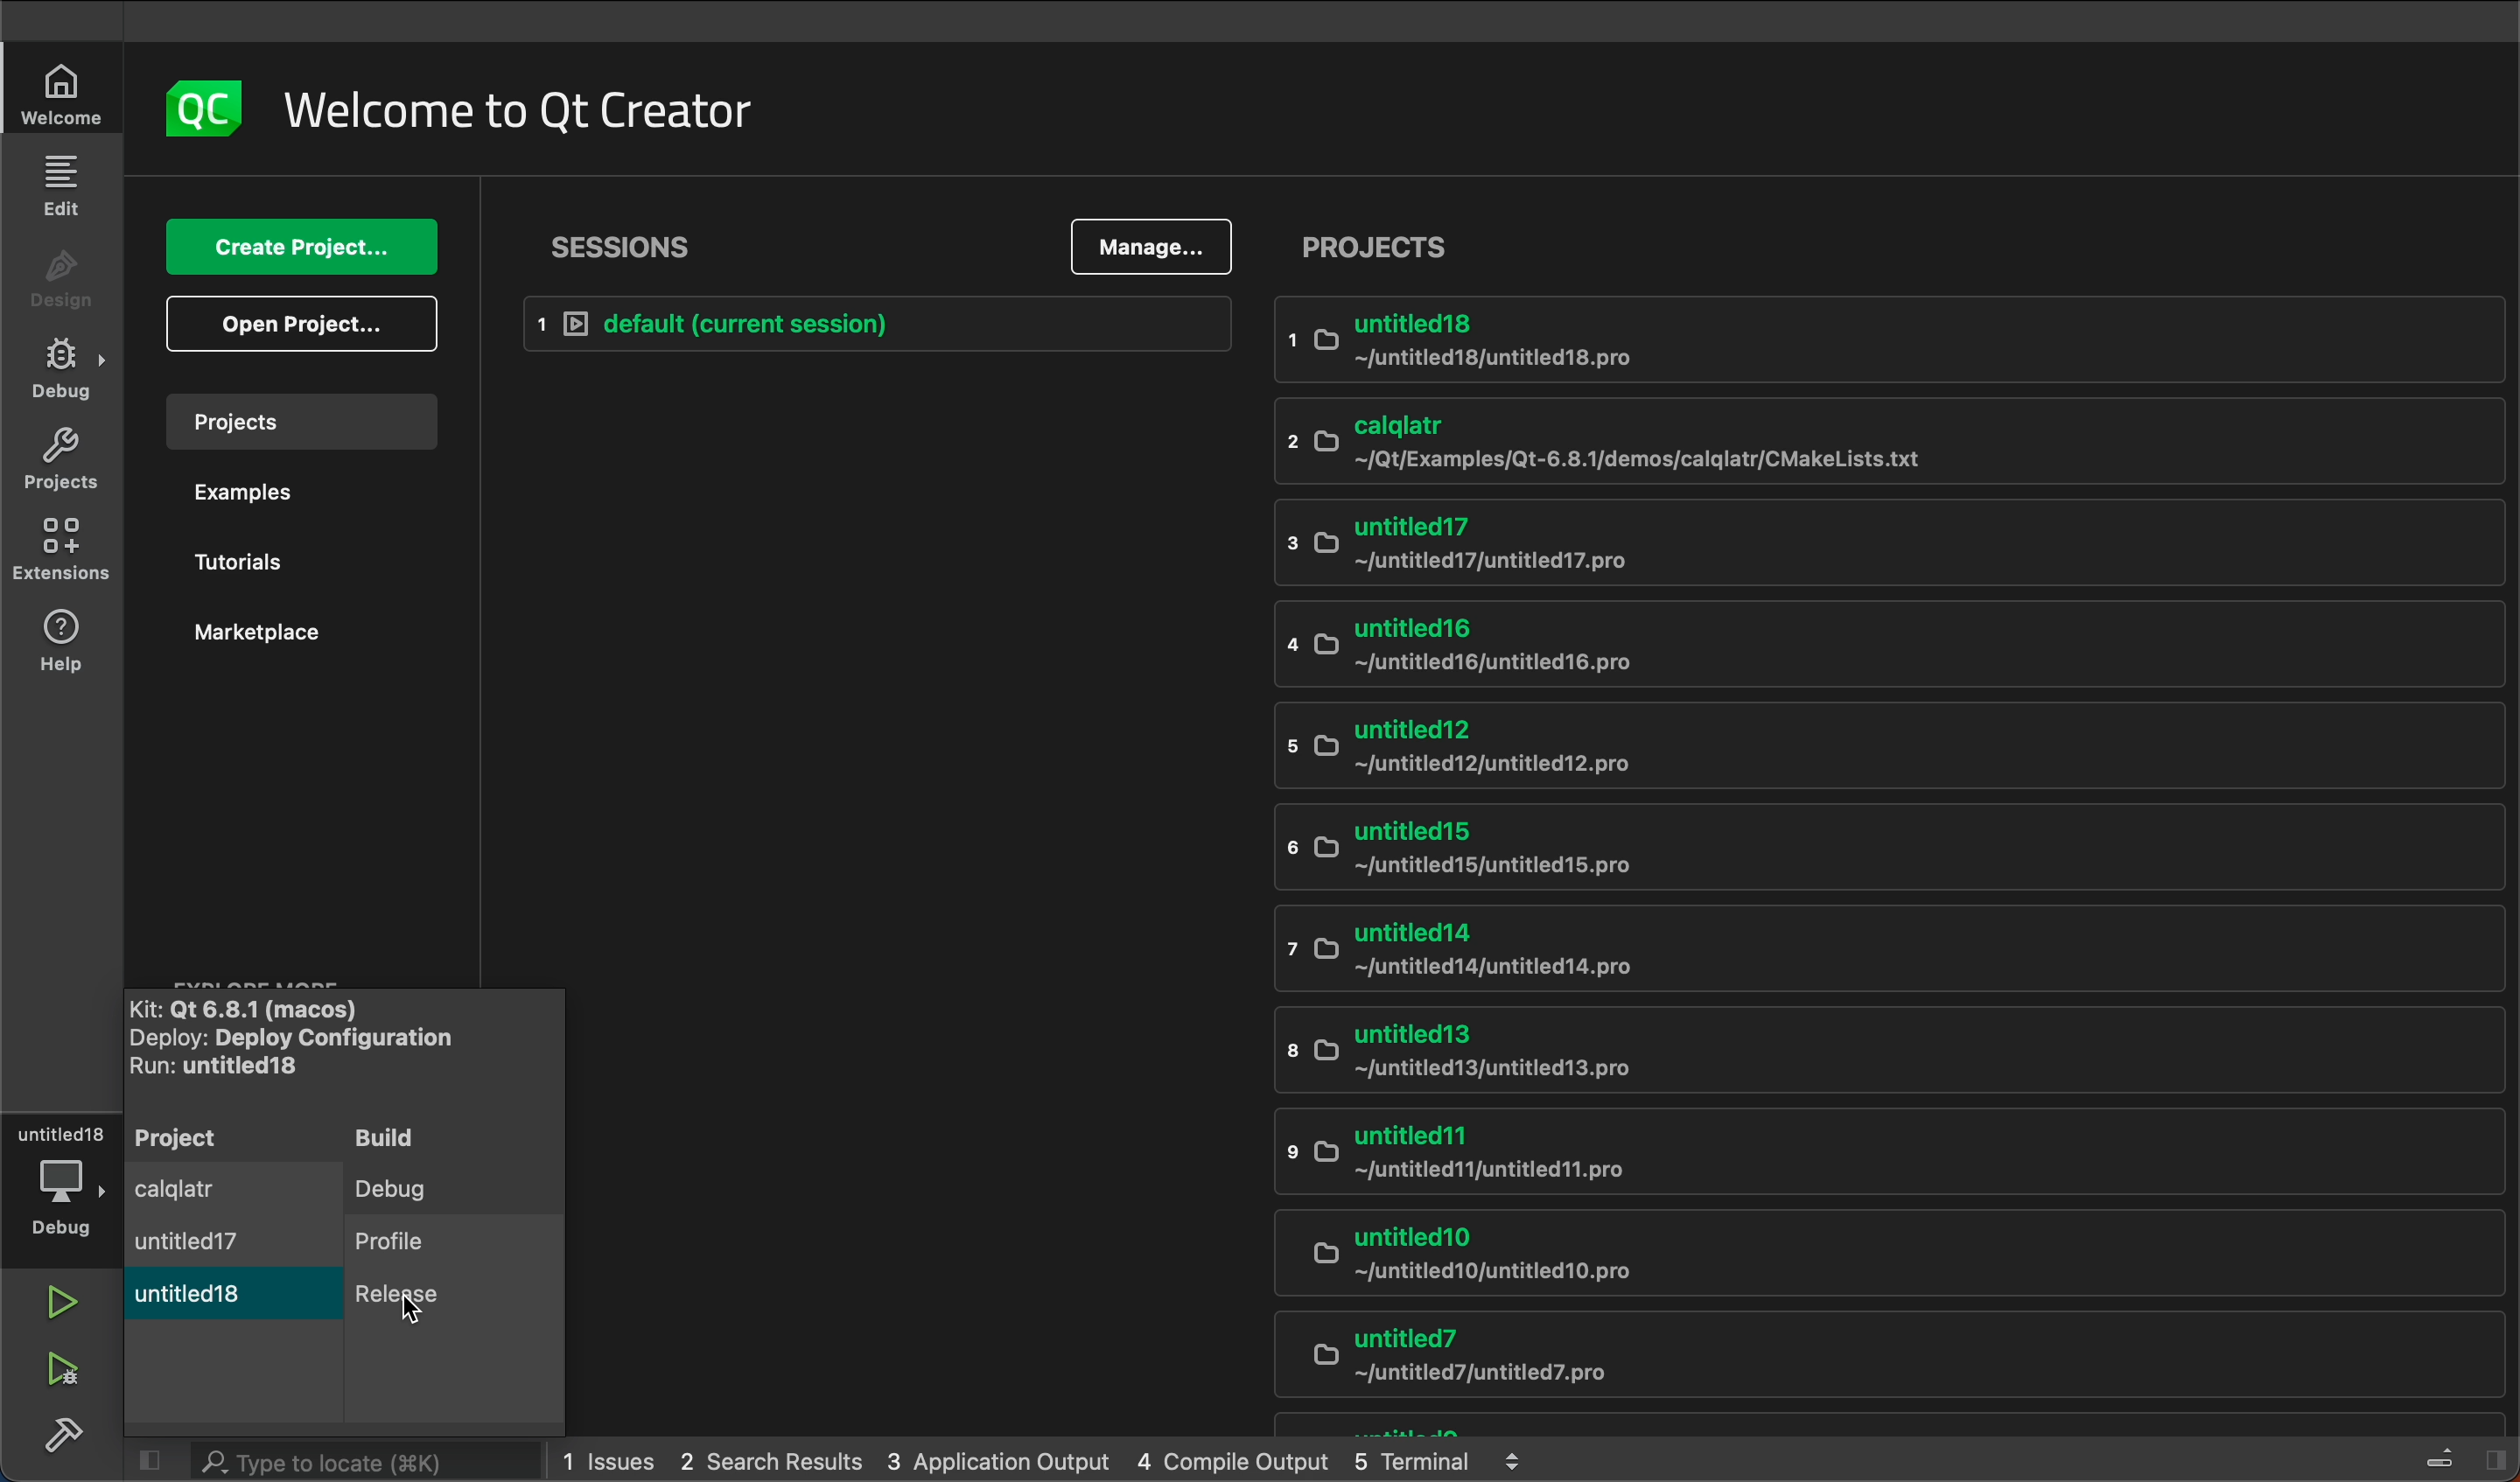  I want to click on help, so click(60, 643).